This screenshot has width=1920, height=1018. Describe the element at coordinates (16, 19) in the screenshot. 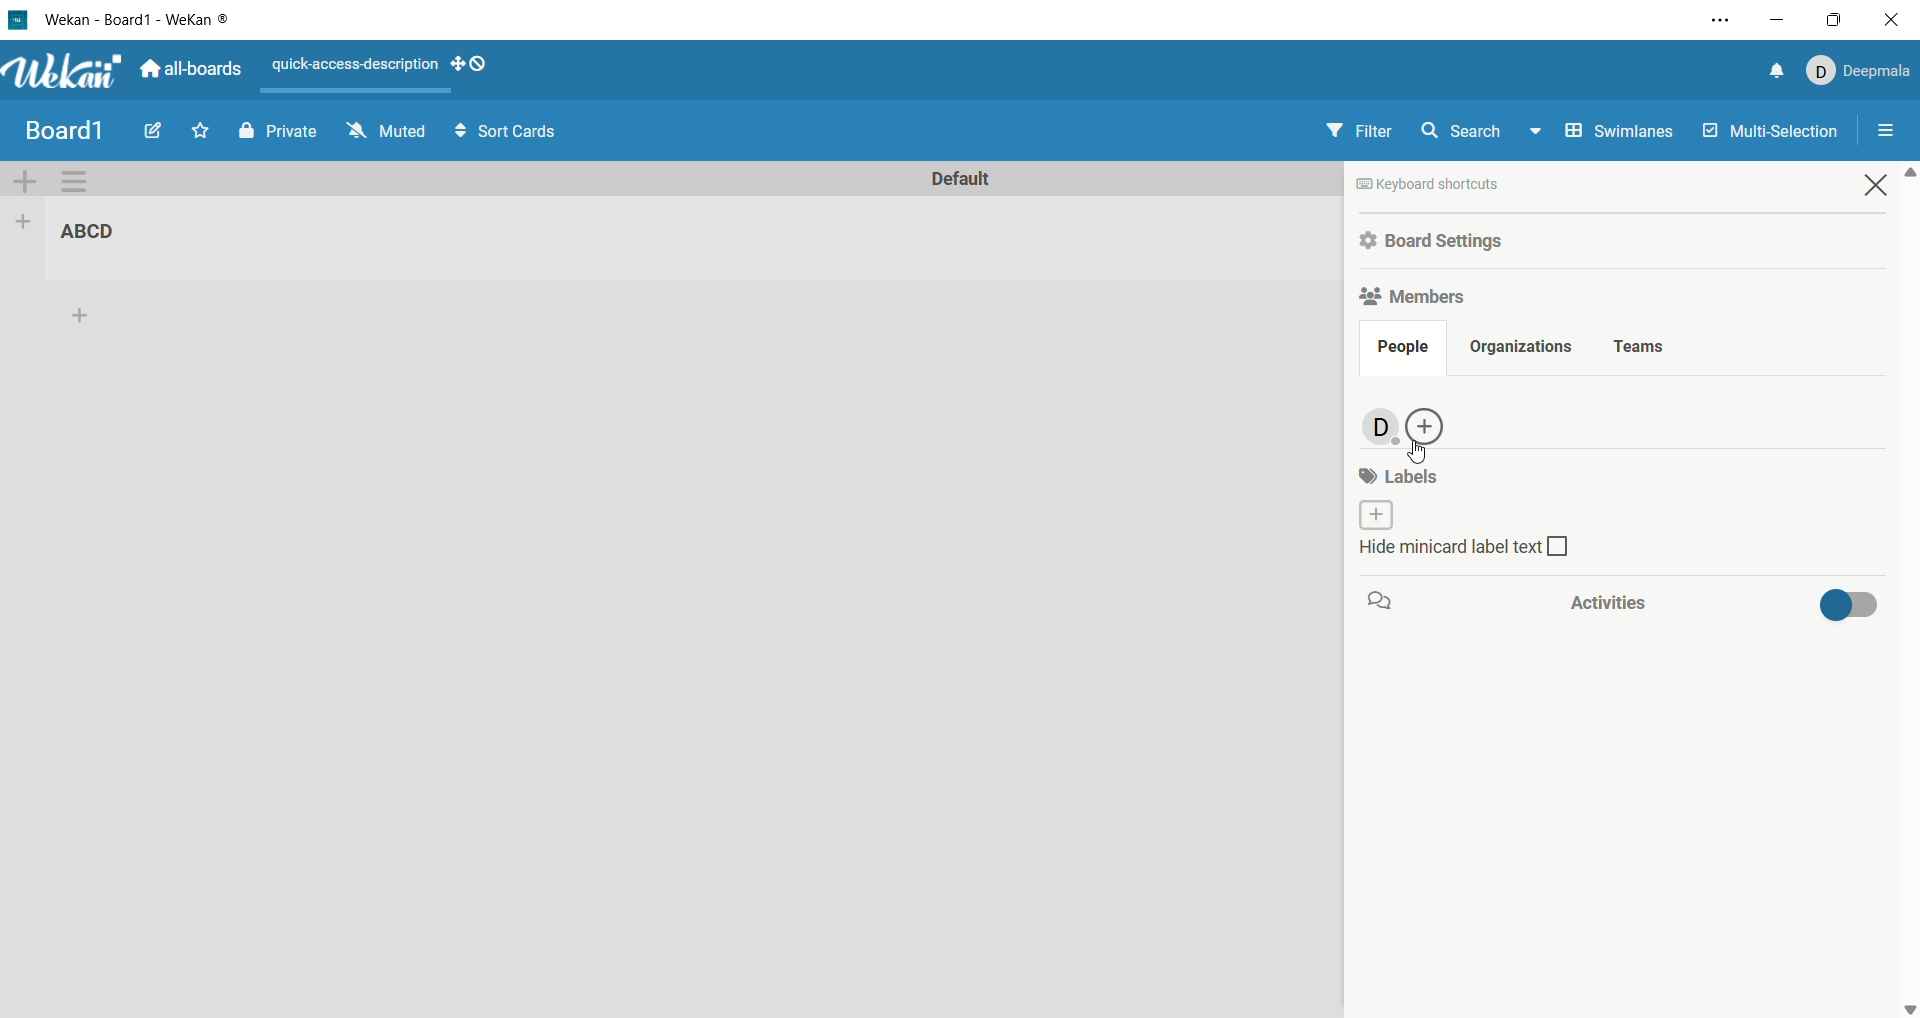

I see `logo` at that location.